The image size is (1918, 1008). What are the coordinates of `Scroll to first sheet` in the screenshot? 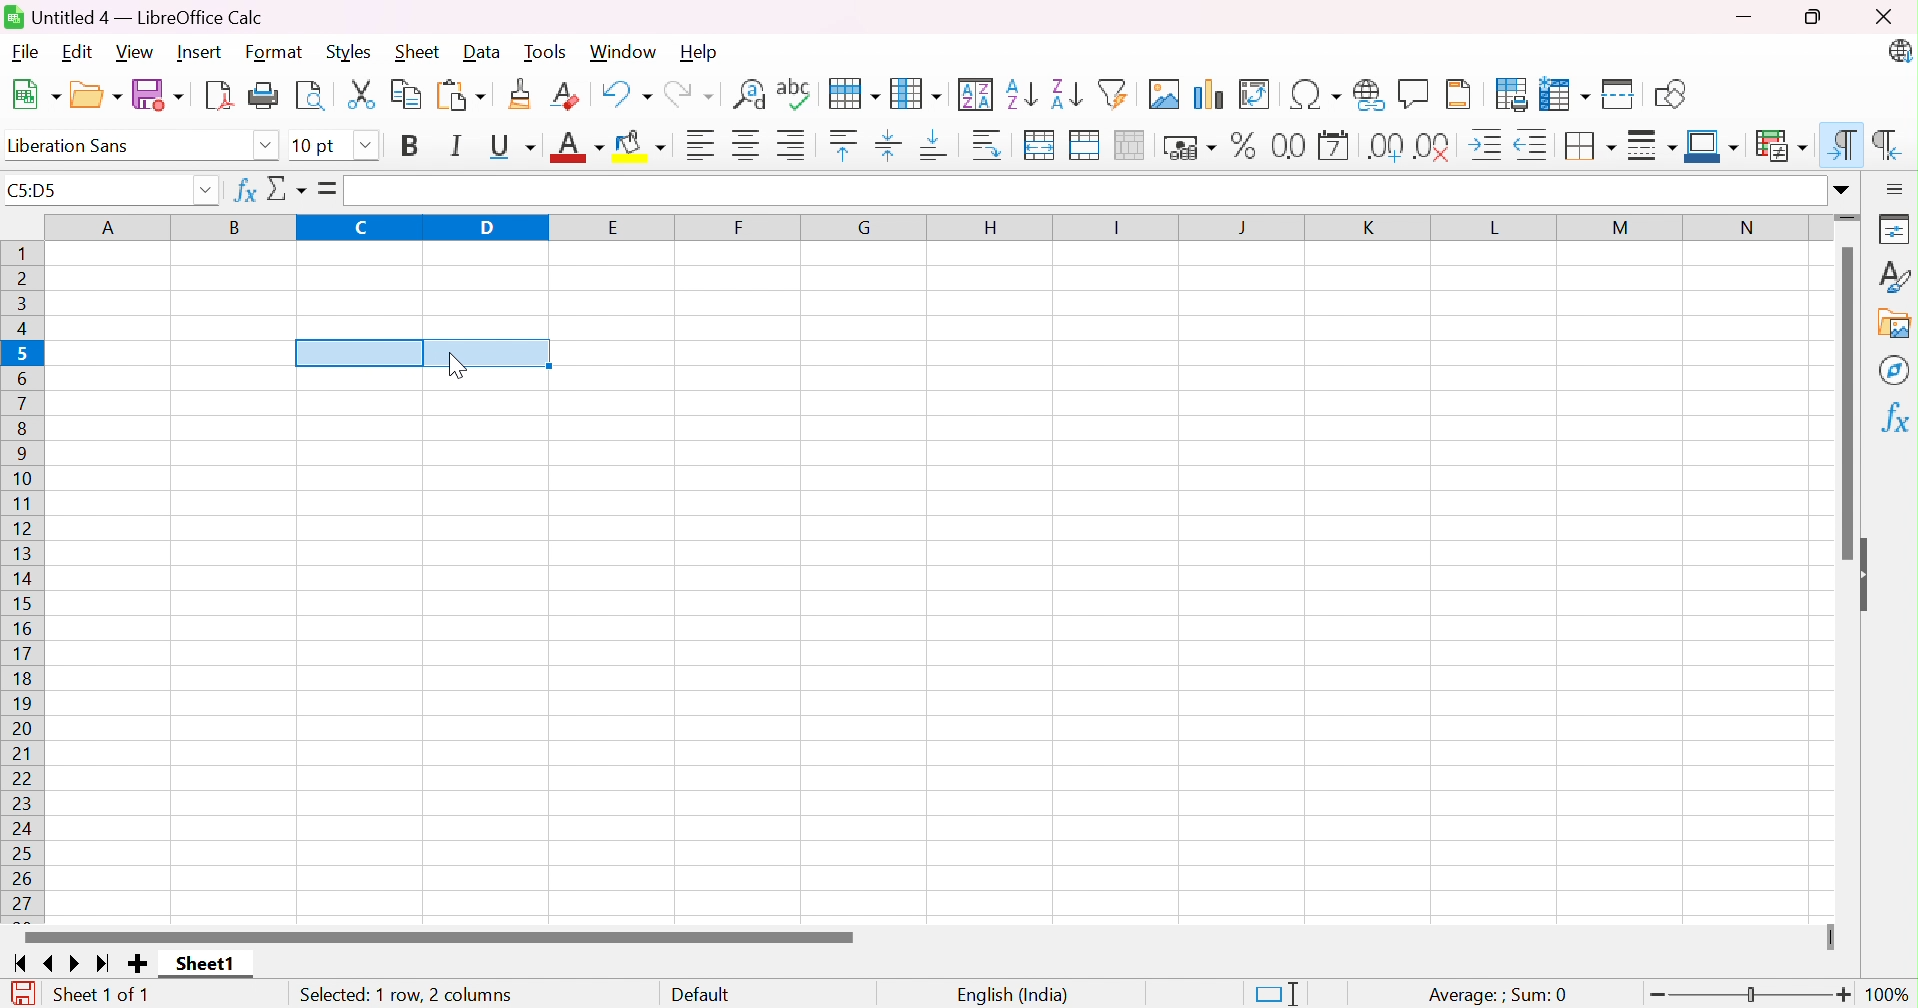 It's located at (16, 965).